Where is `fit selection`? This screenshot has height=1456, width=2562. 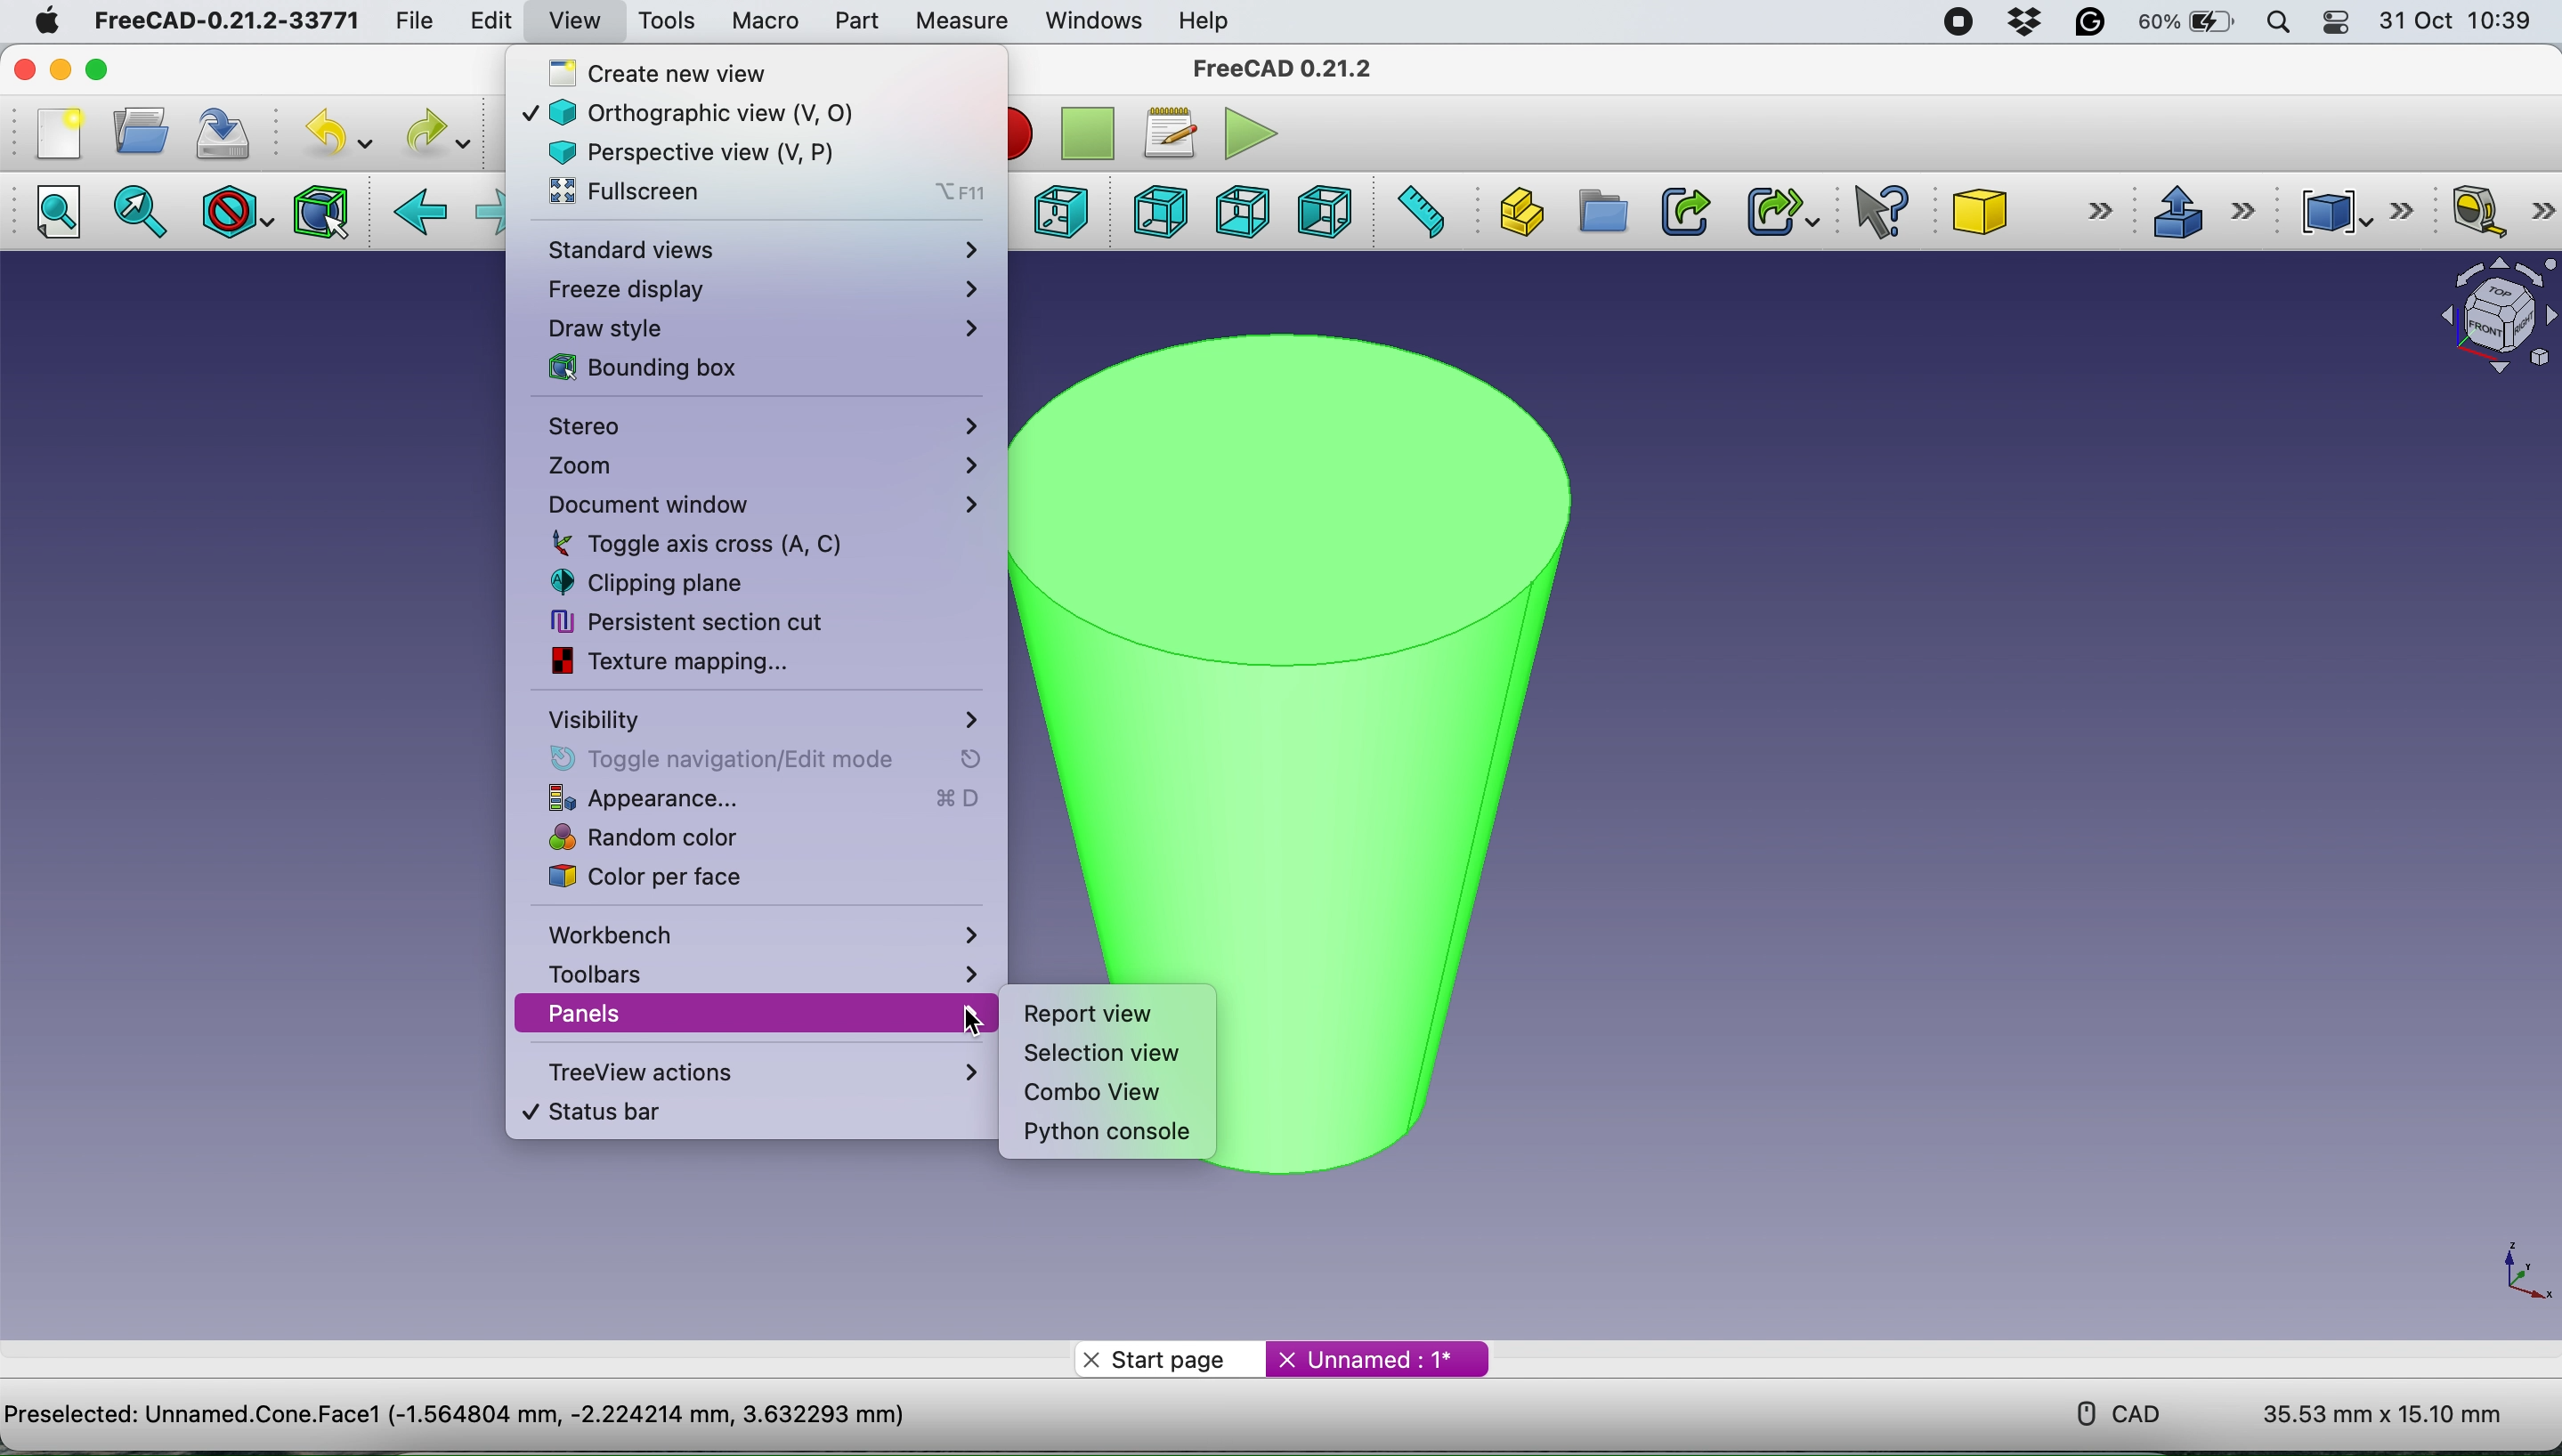 fit selection is located at coordinates (146, 213).